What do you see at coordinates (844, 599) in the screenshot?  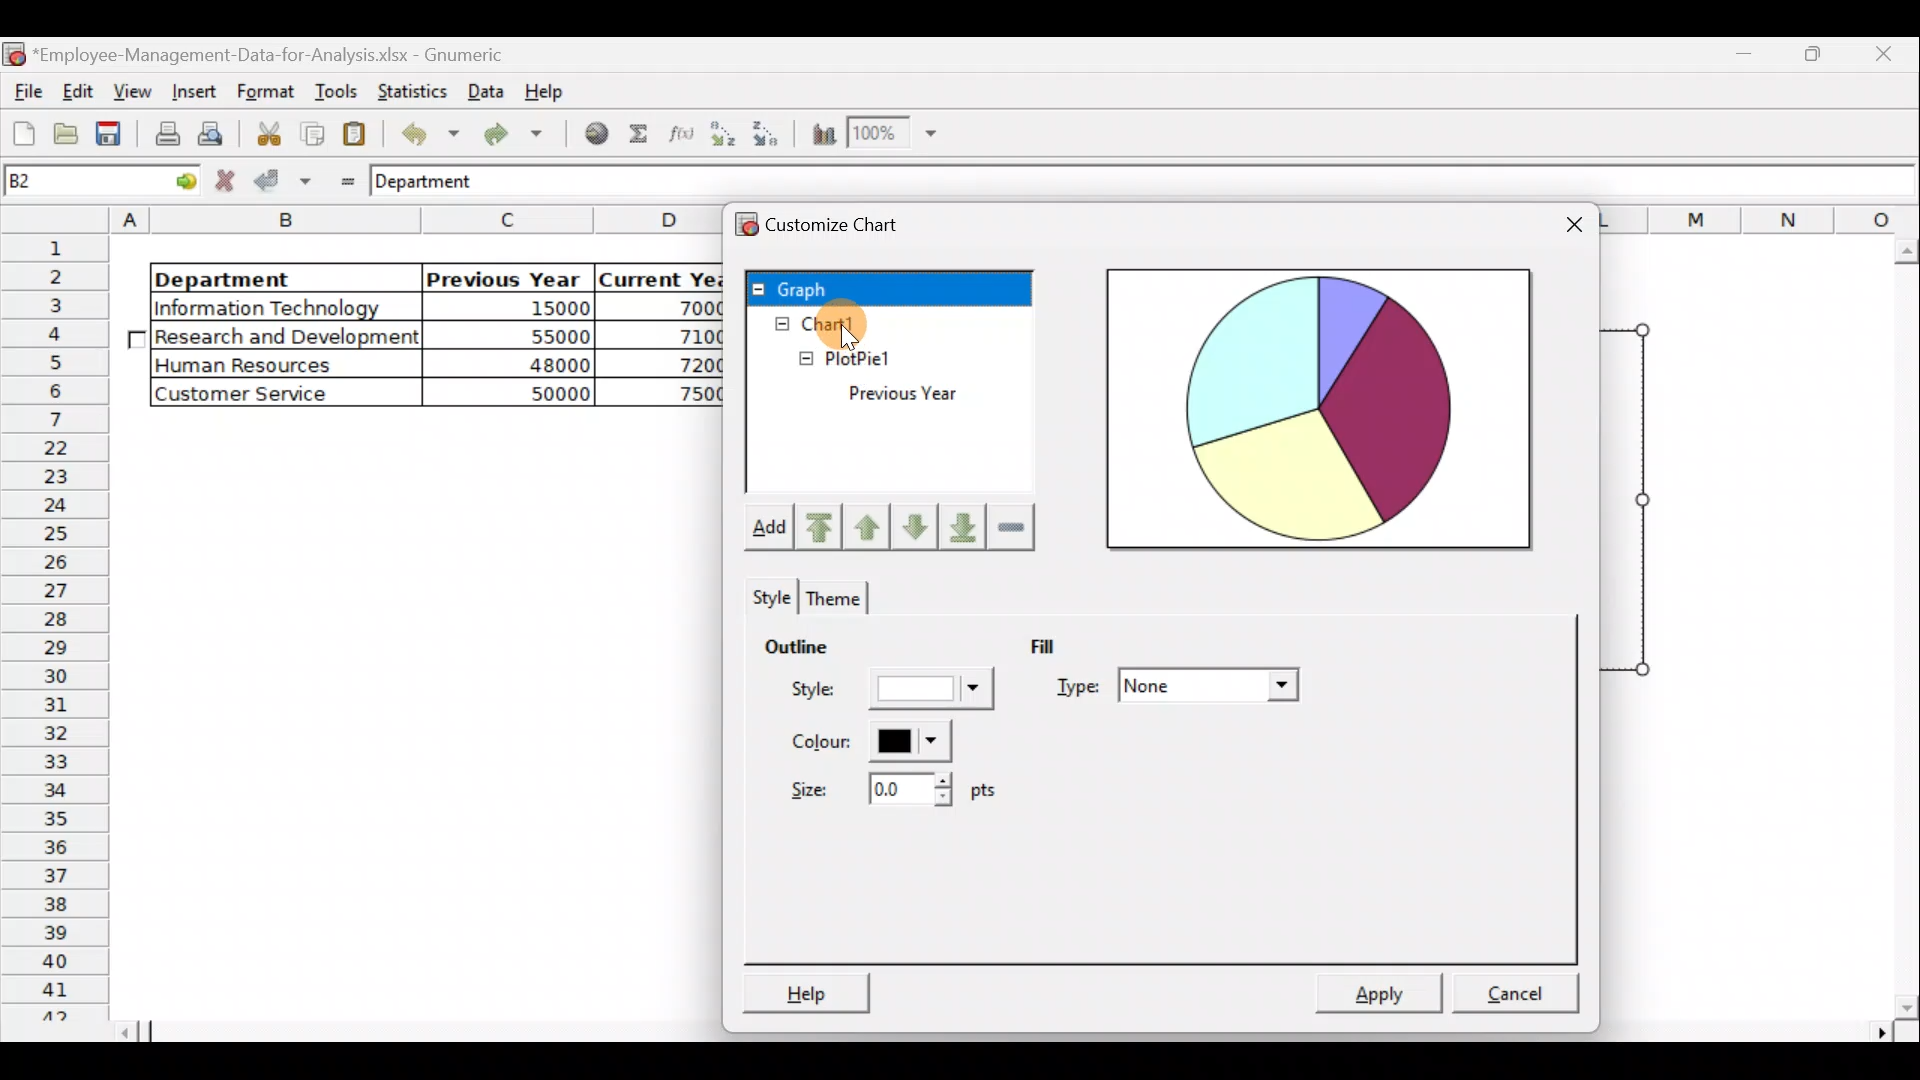 I see `Theme` at bounding box center [844, 599].